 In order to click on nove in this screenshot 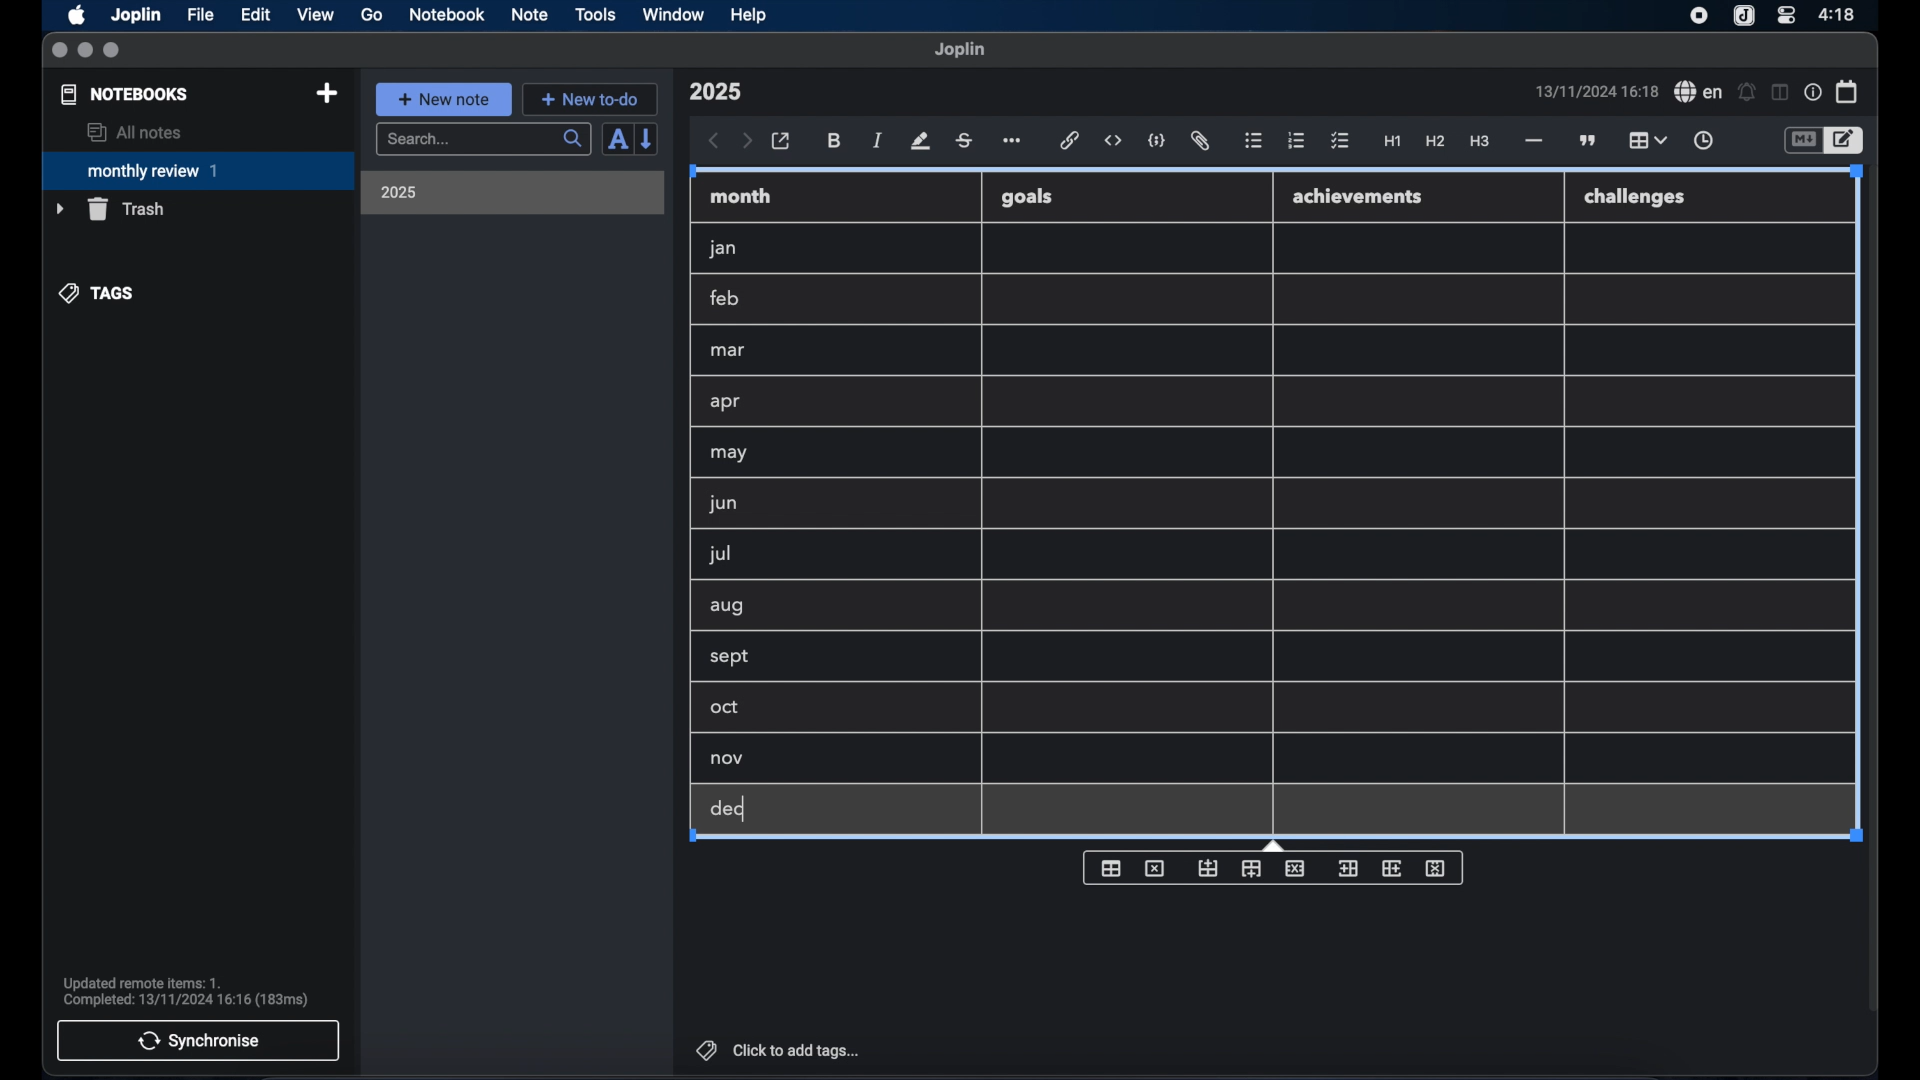, I will do `click(728, 759)`.